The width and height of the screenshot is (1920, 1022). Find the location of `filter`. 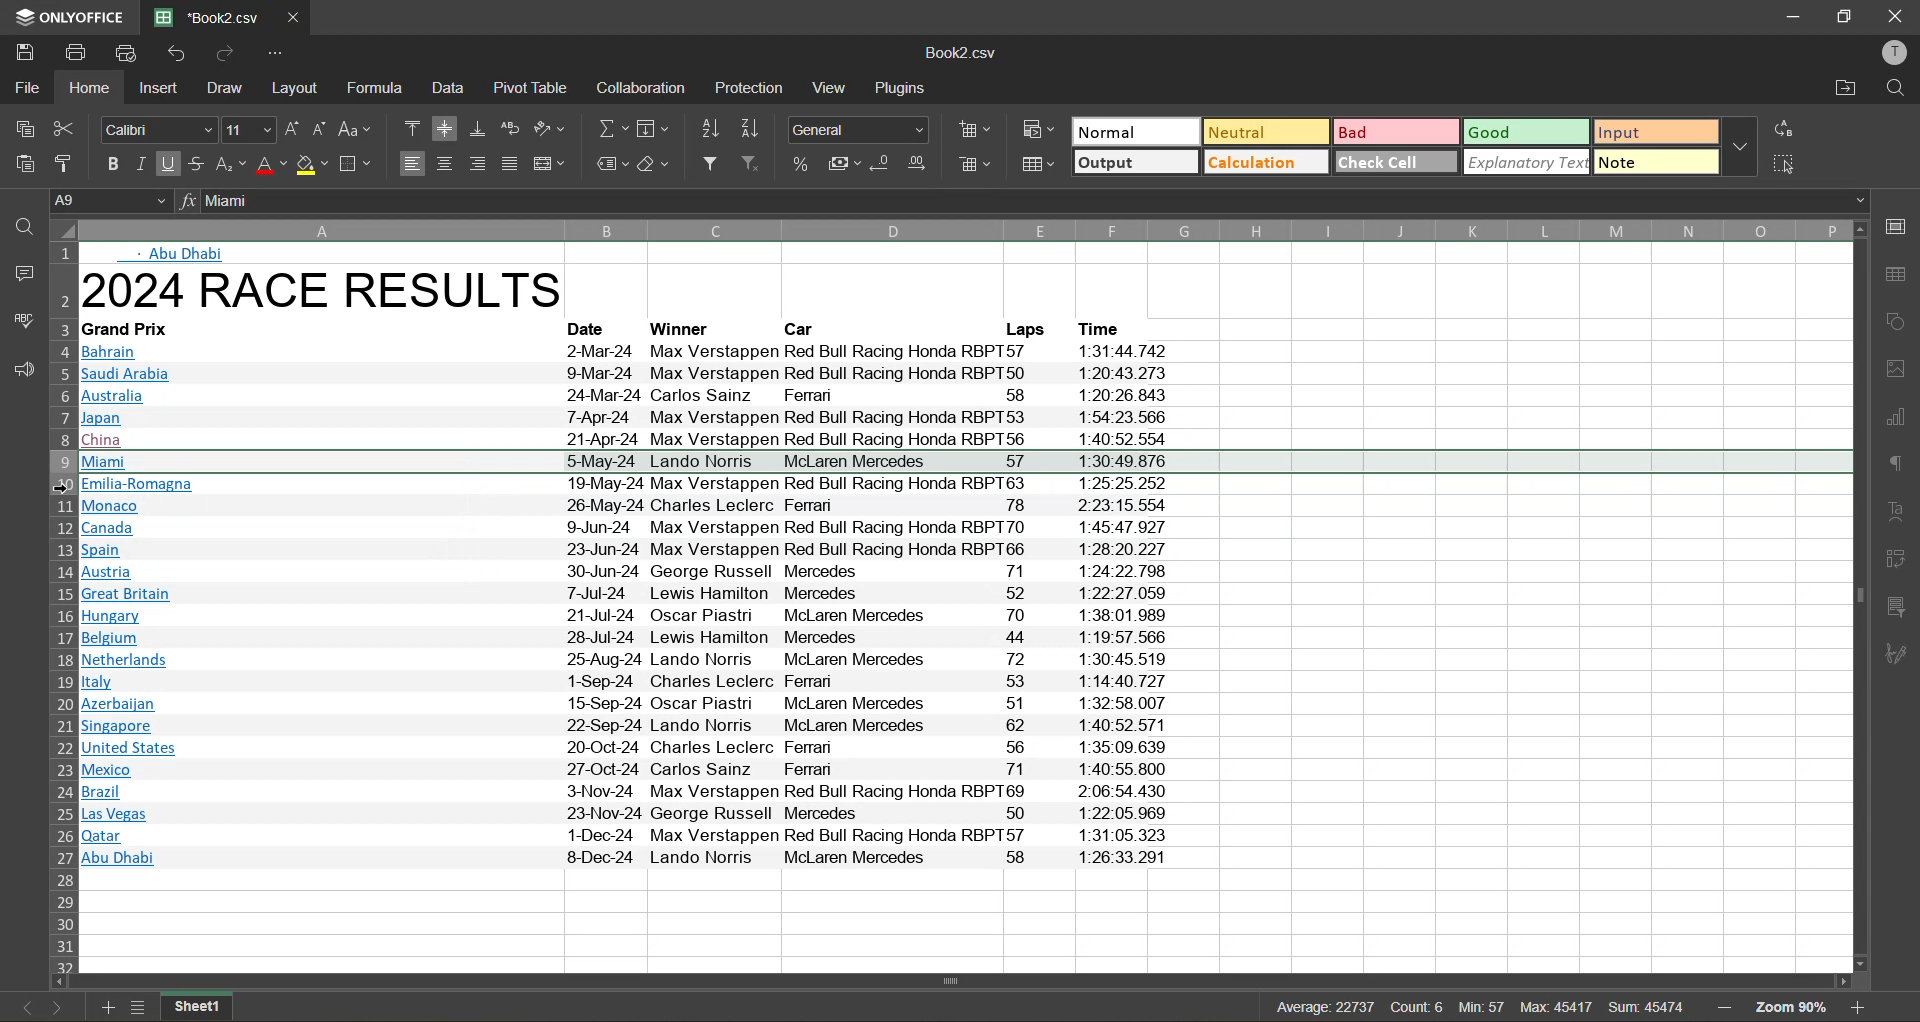

filter is located at coordinates (708, 165).